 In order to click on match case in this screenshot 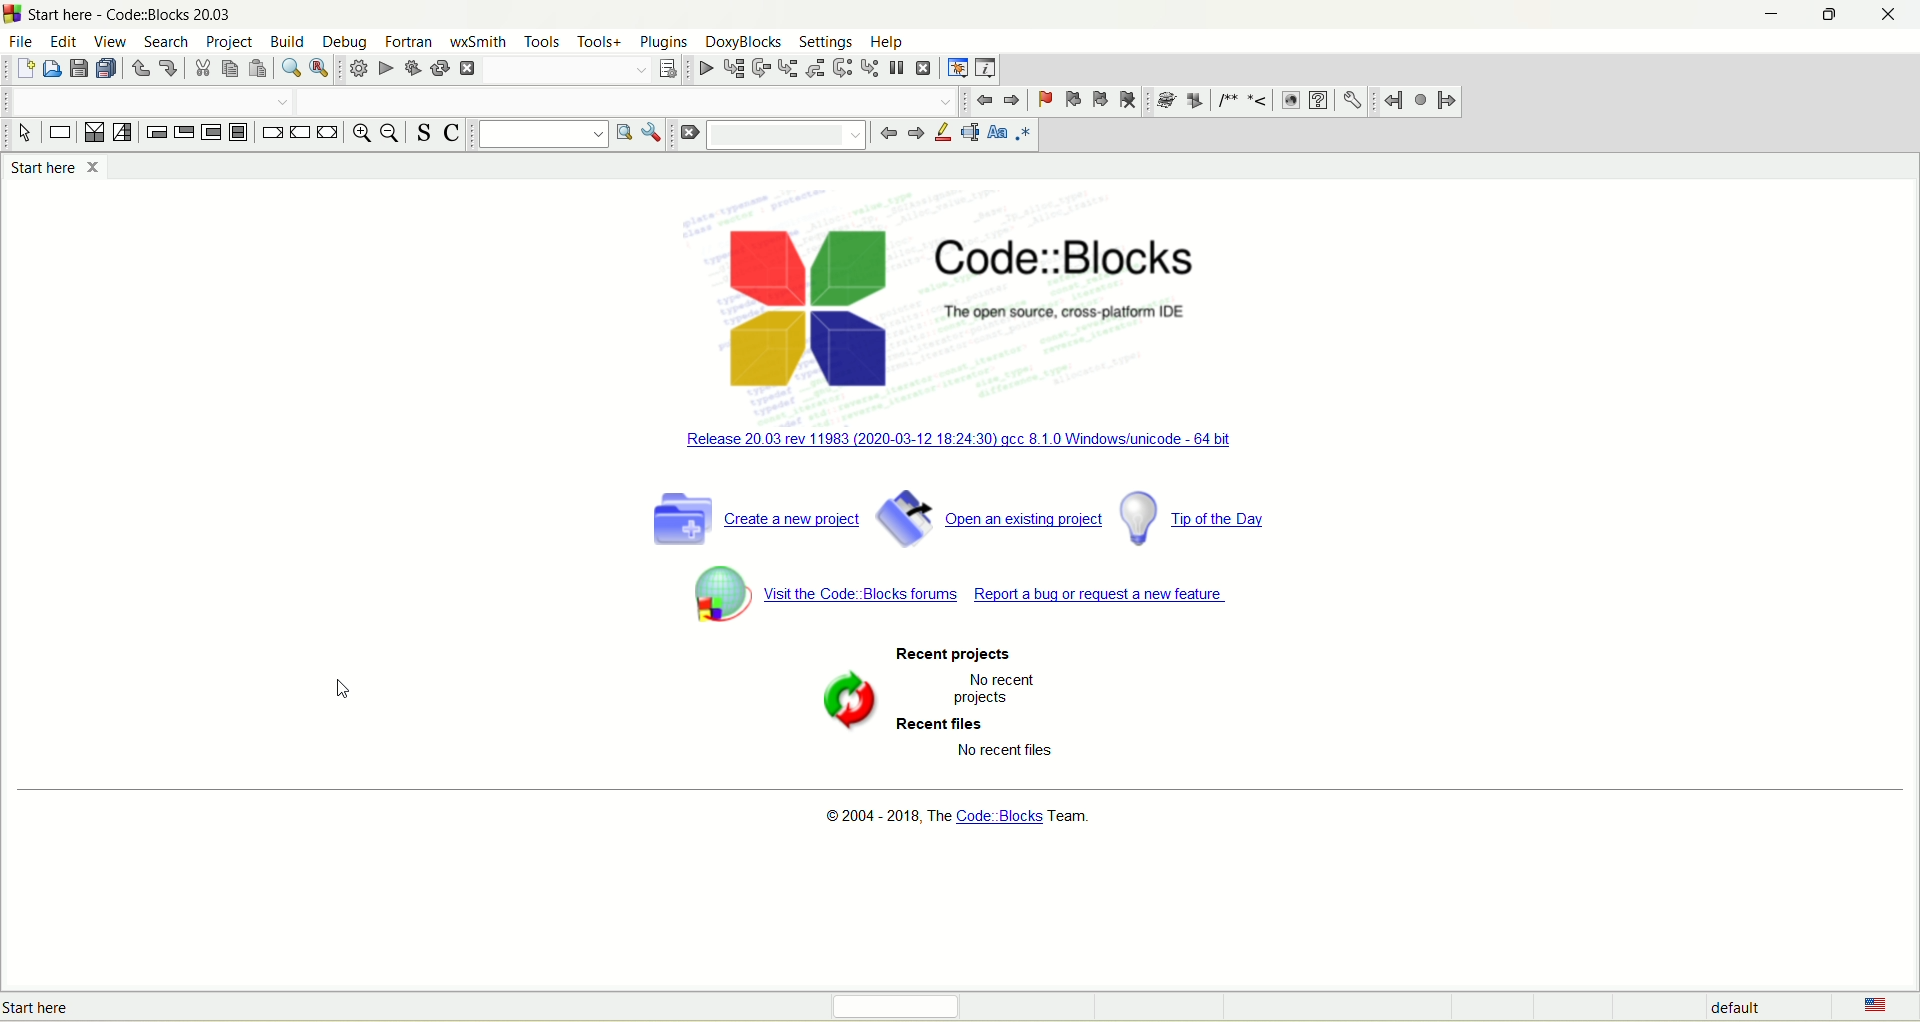, I will do `click(997, 133)`.